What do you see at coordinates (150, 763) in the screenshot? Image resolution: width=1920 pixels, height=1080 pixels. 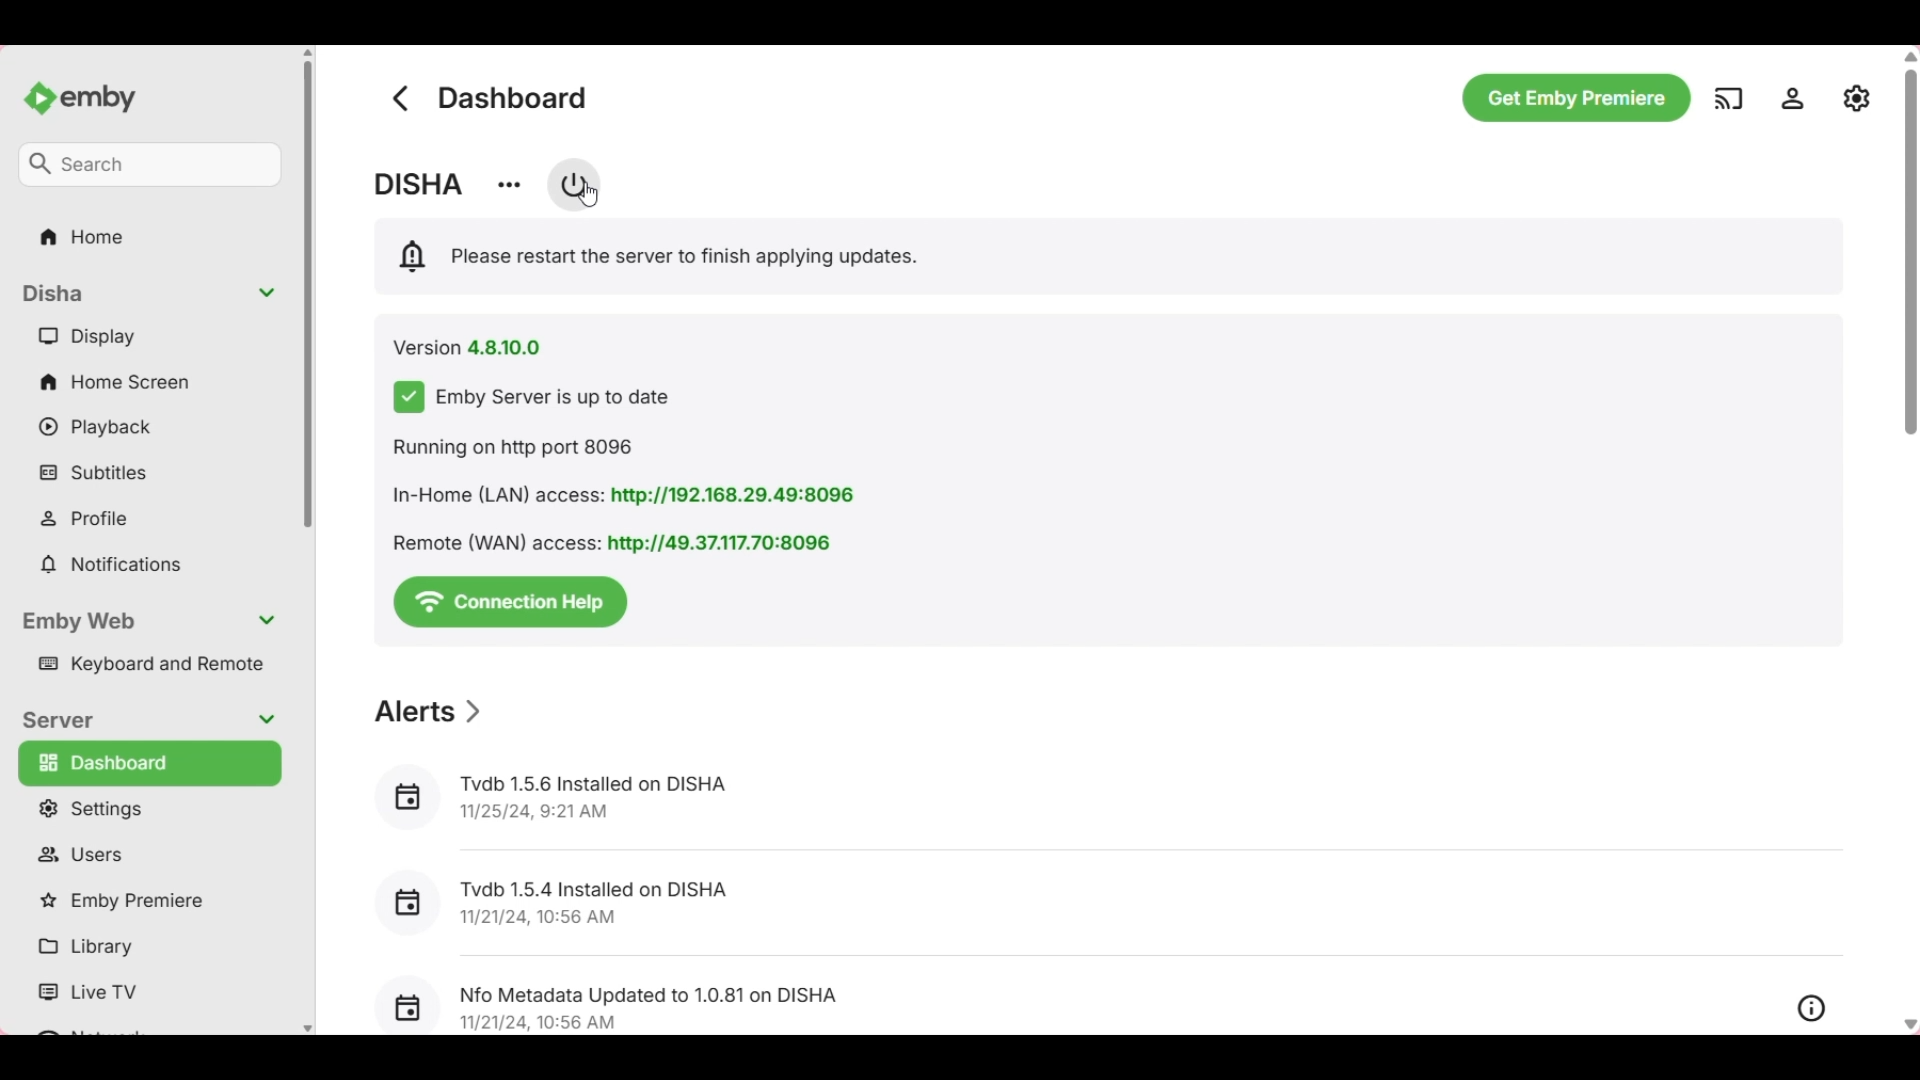 I see `Dashboard, current selection highlighted` at bounding box center [150, 763].